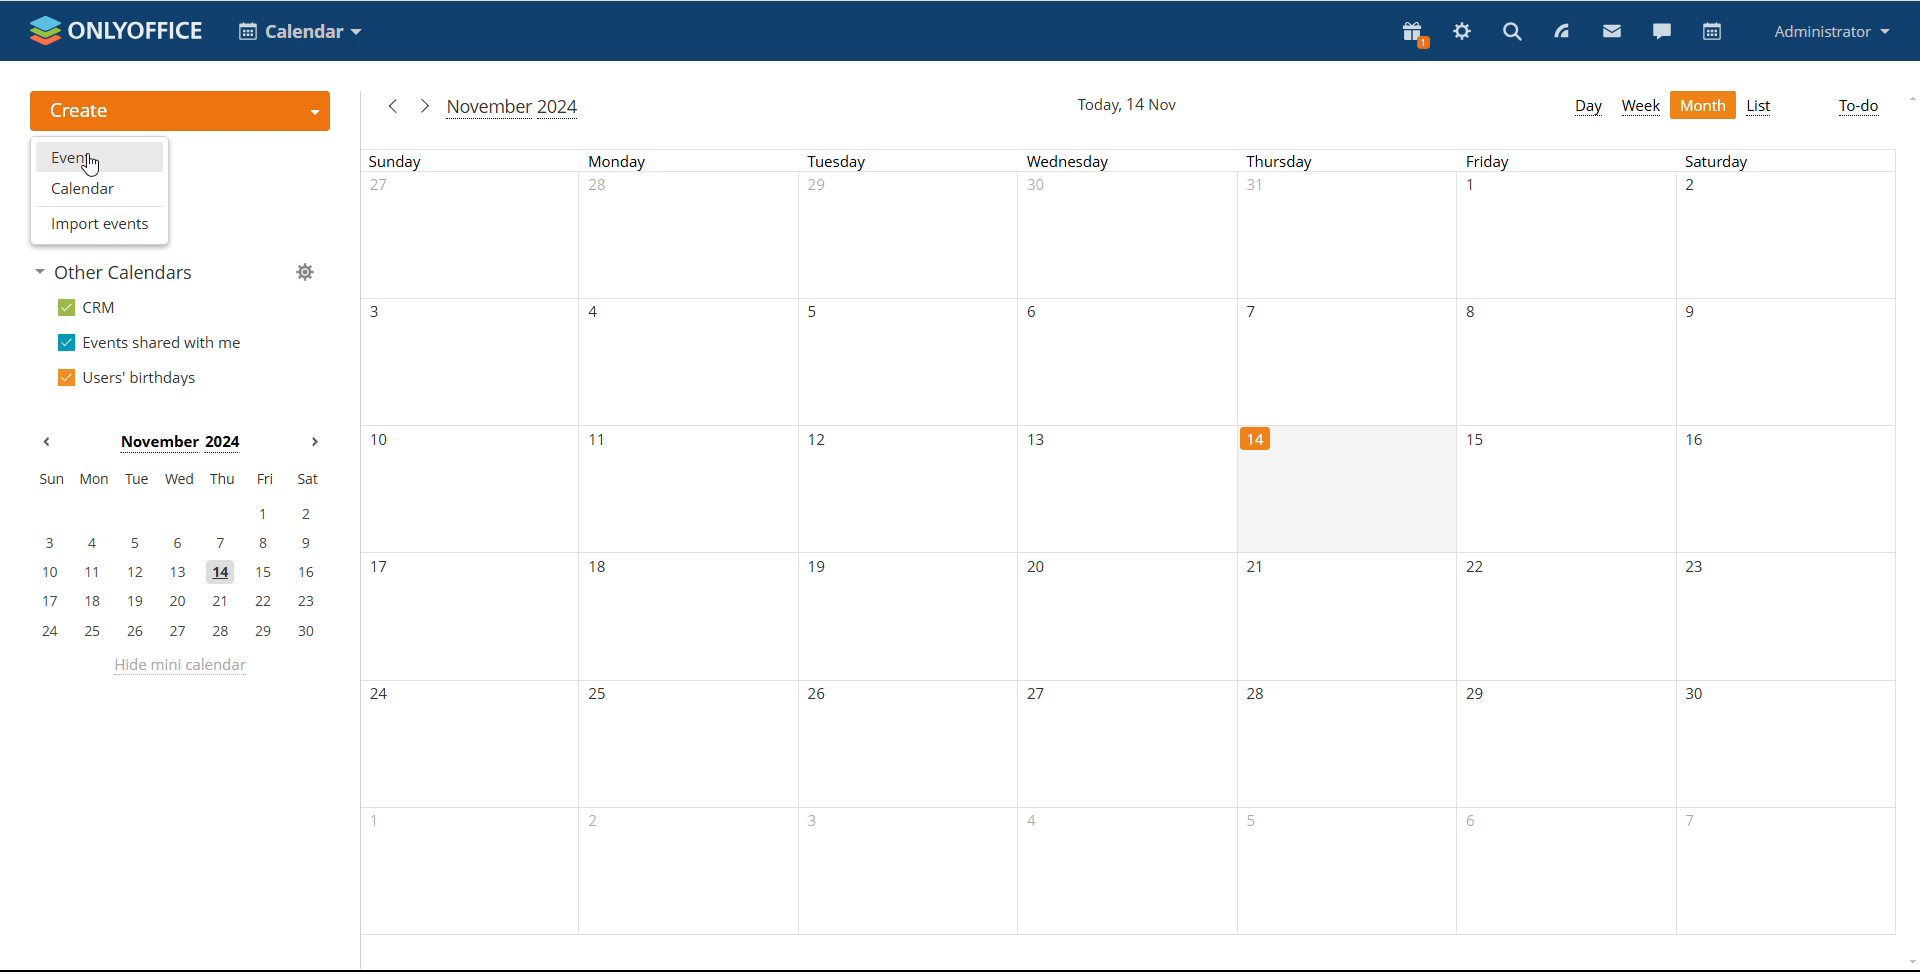  Describe the element at coordinates (1908, 961) in the screenshot. I see `scroll down` at that location.